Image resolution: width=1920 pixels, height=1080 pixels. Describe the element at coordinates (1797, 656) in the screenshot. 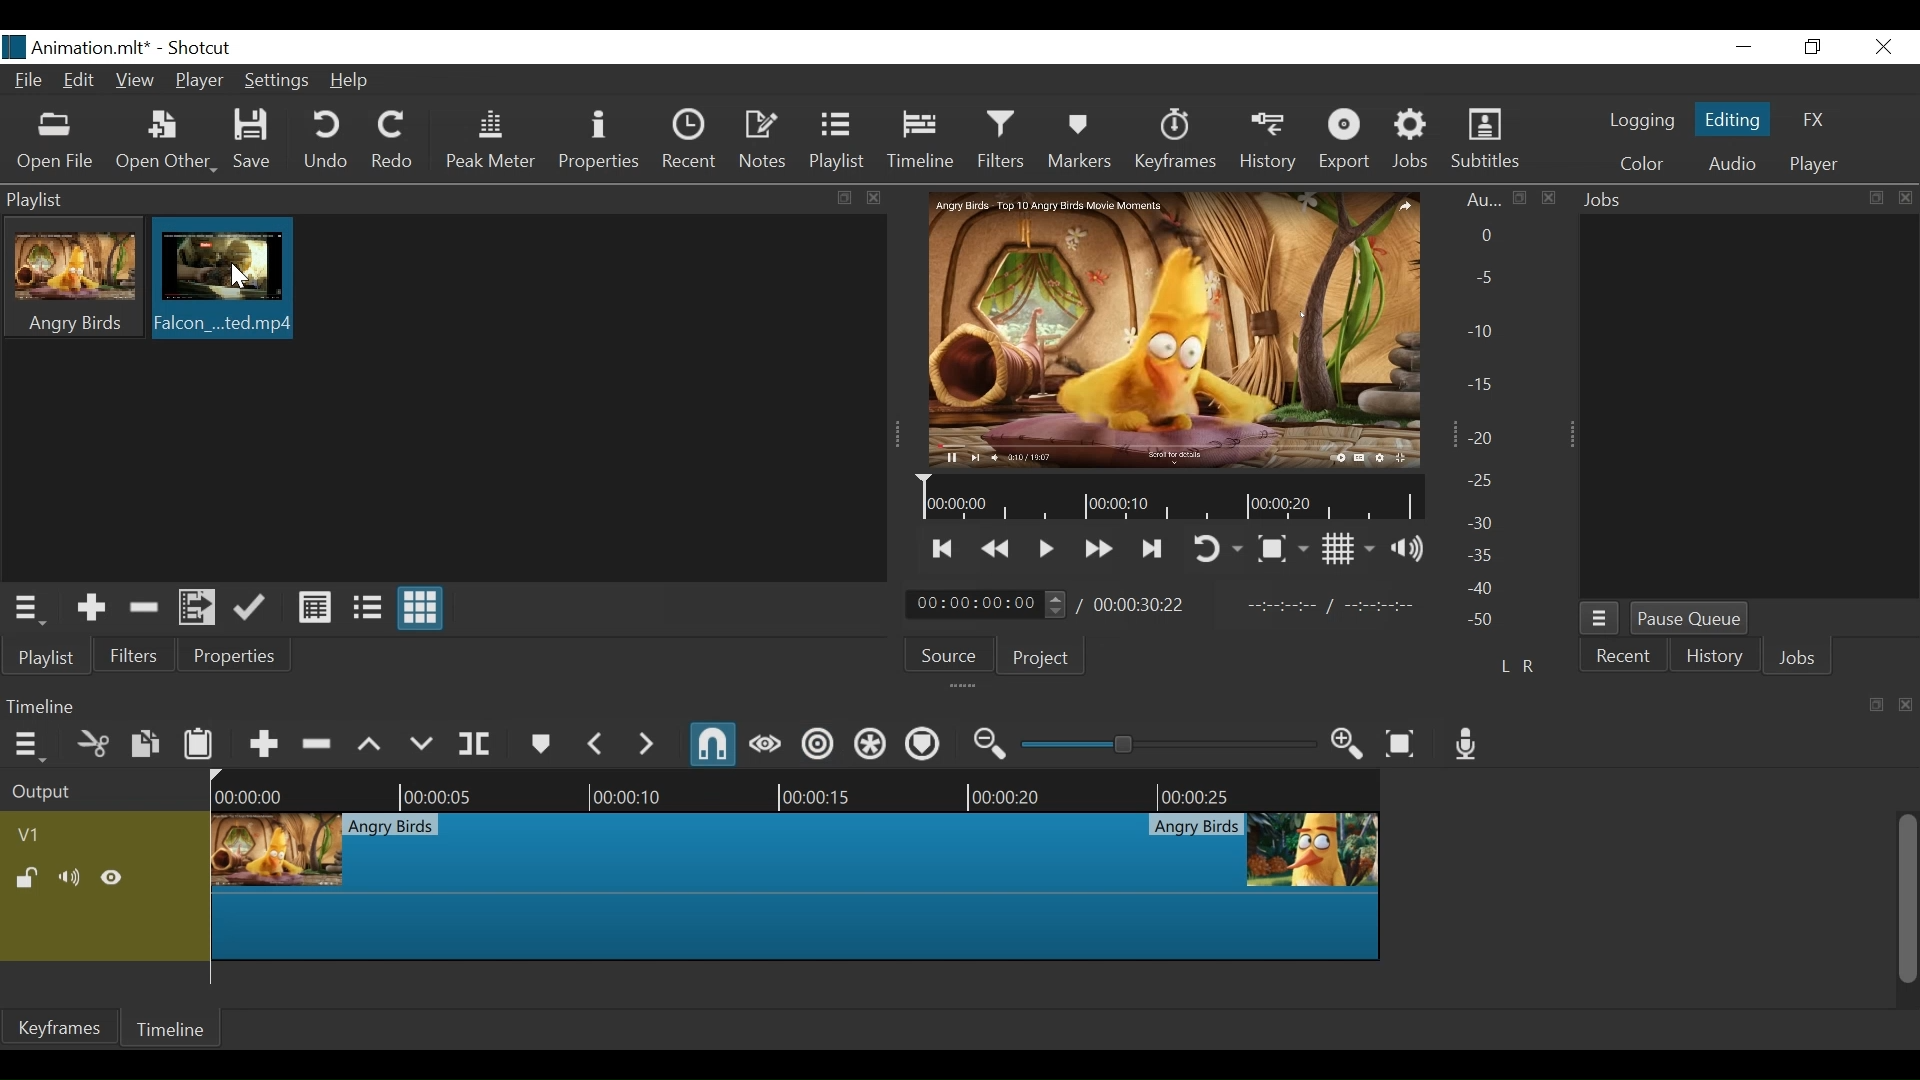

I see `Jobs ` at that location.